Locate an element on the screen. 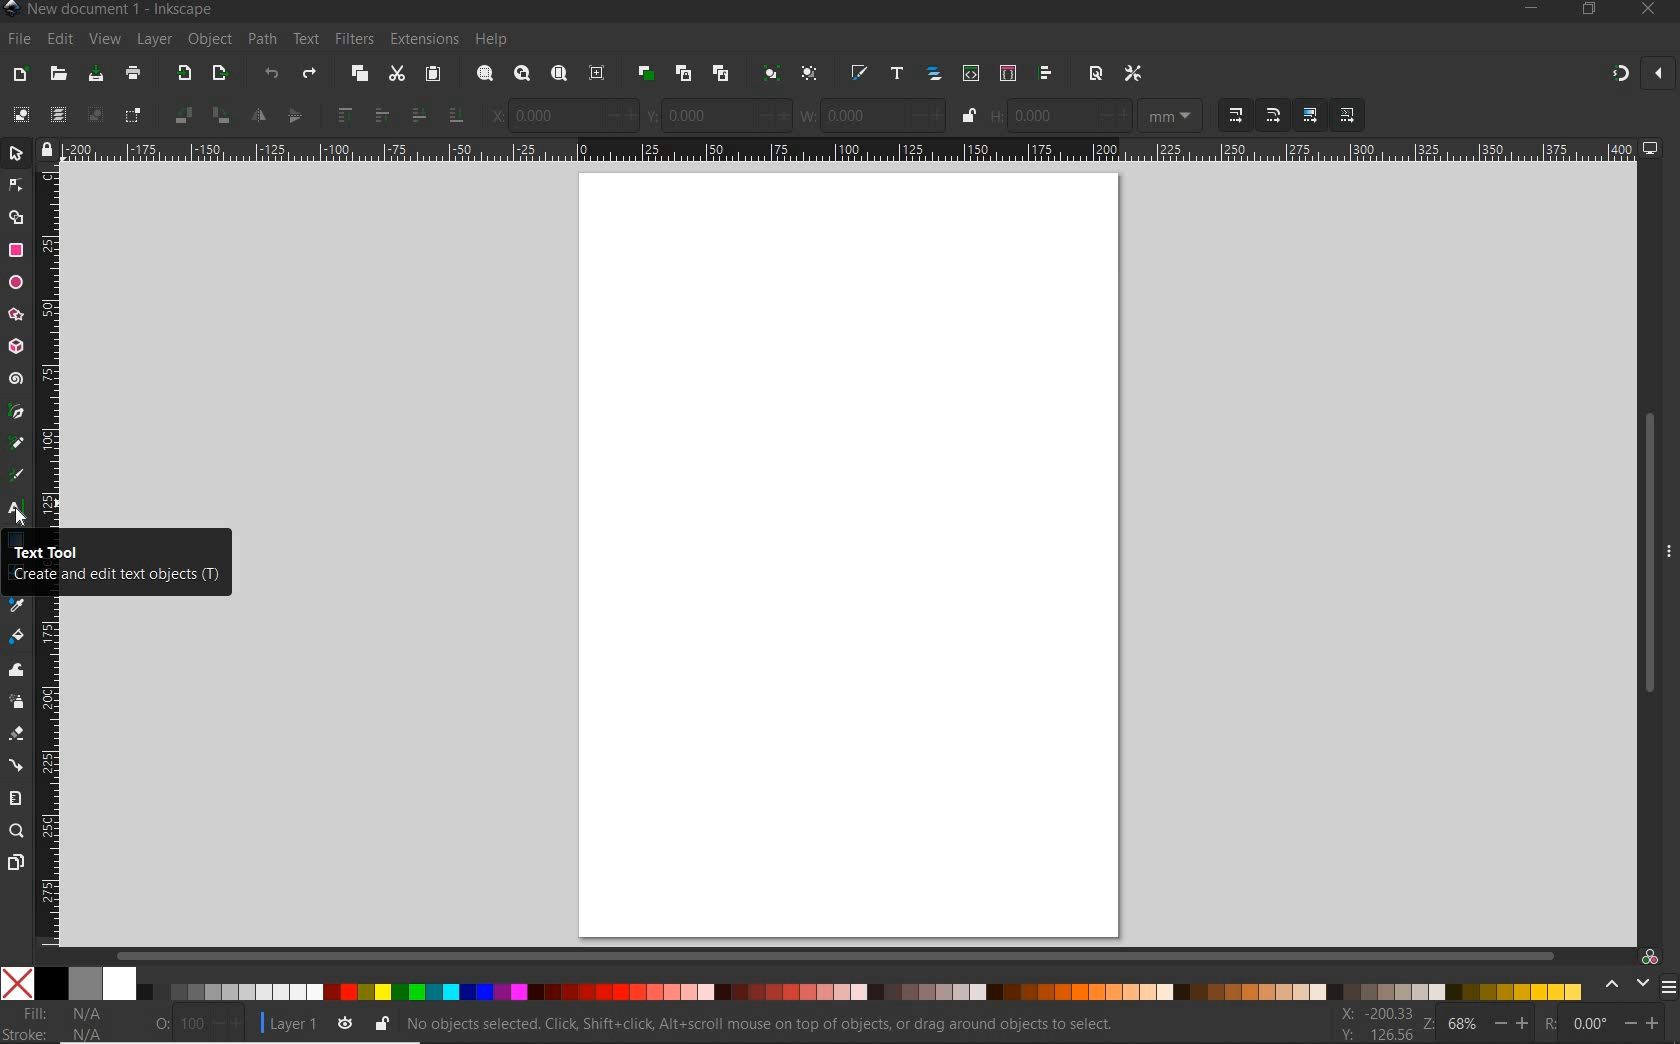  ellipse is located at coordinates (16, 283).